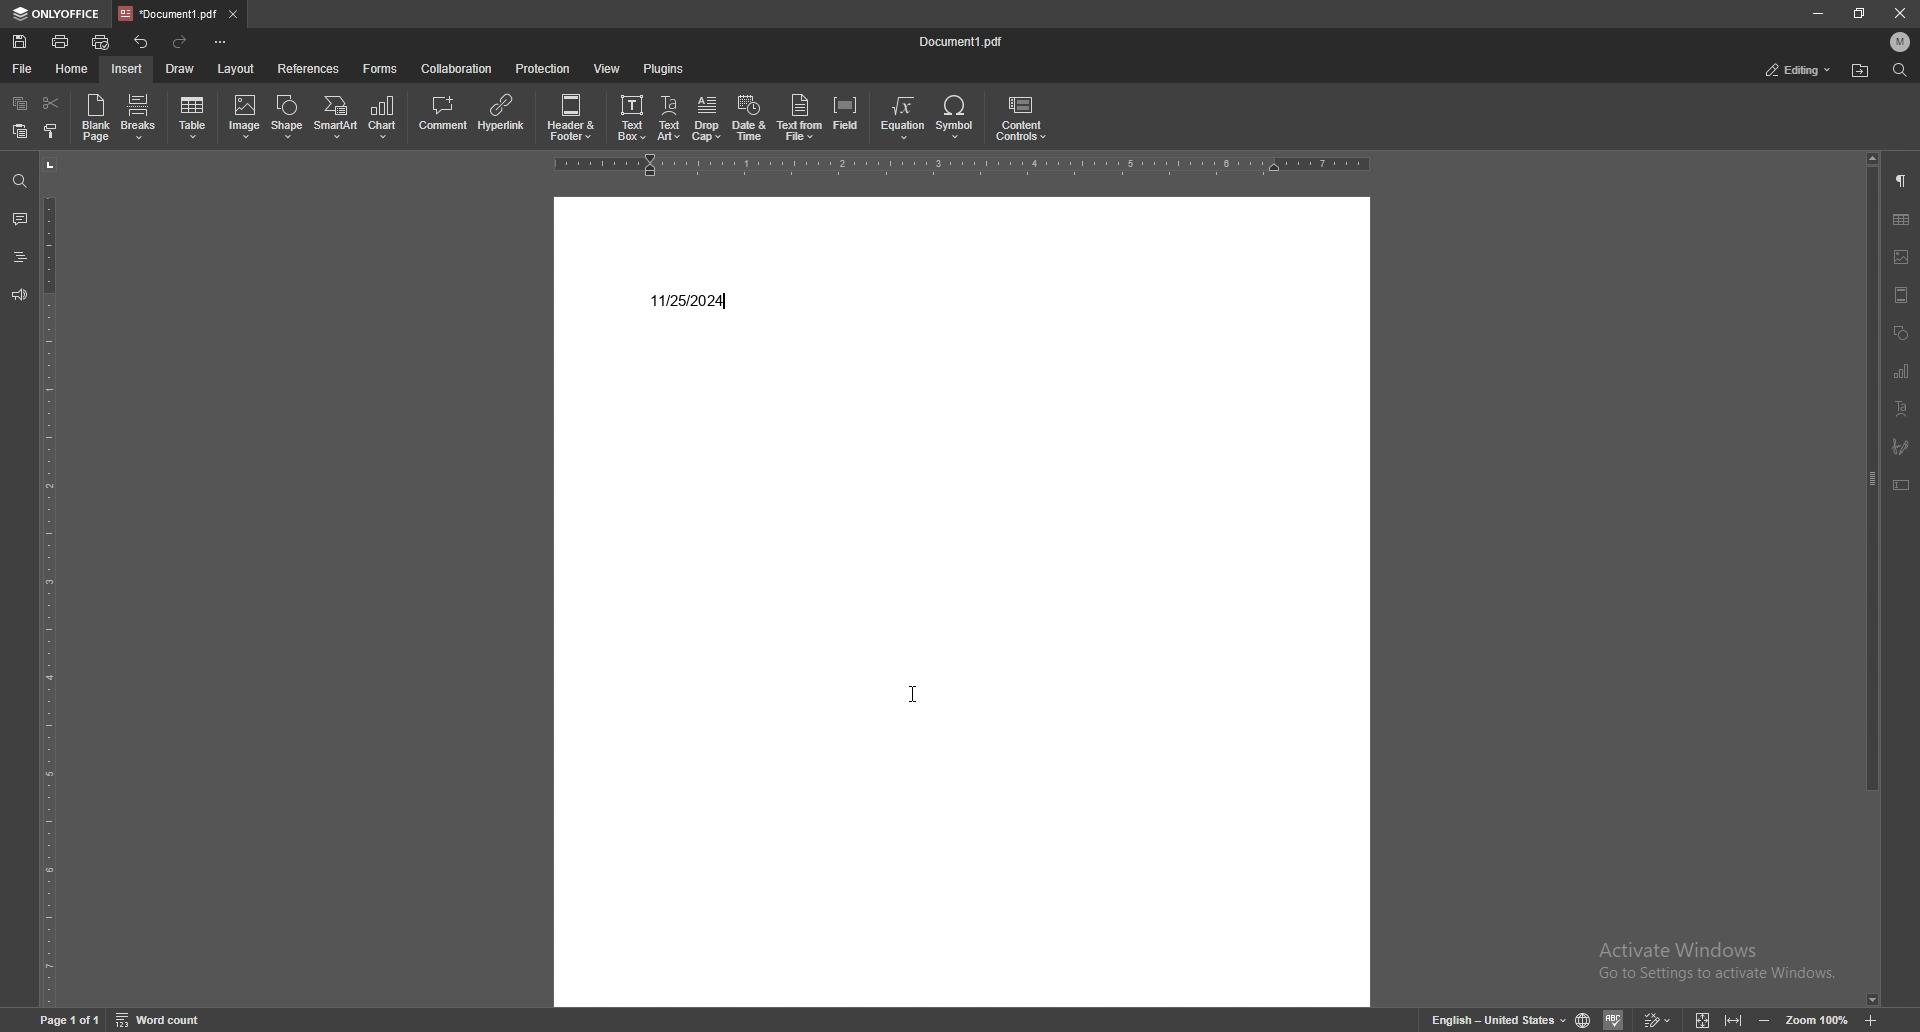  What do you see at coordinates (749, 118) in the screenshot?
I see `date and time` at bounding box center [749, 118].